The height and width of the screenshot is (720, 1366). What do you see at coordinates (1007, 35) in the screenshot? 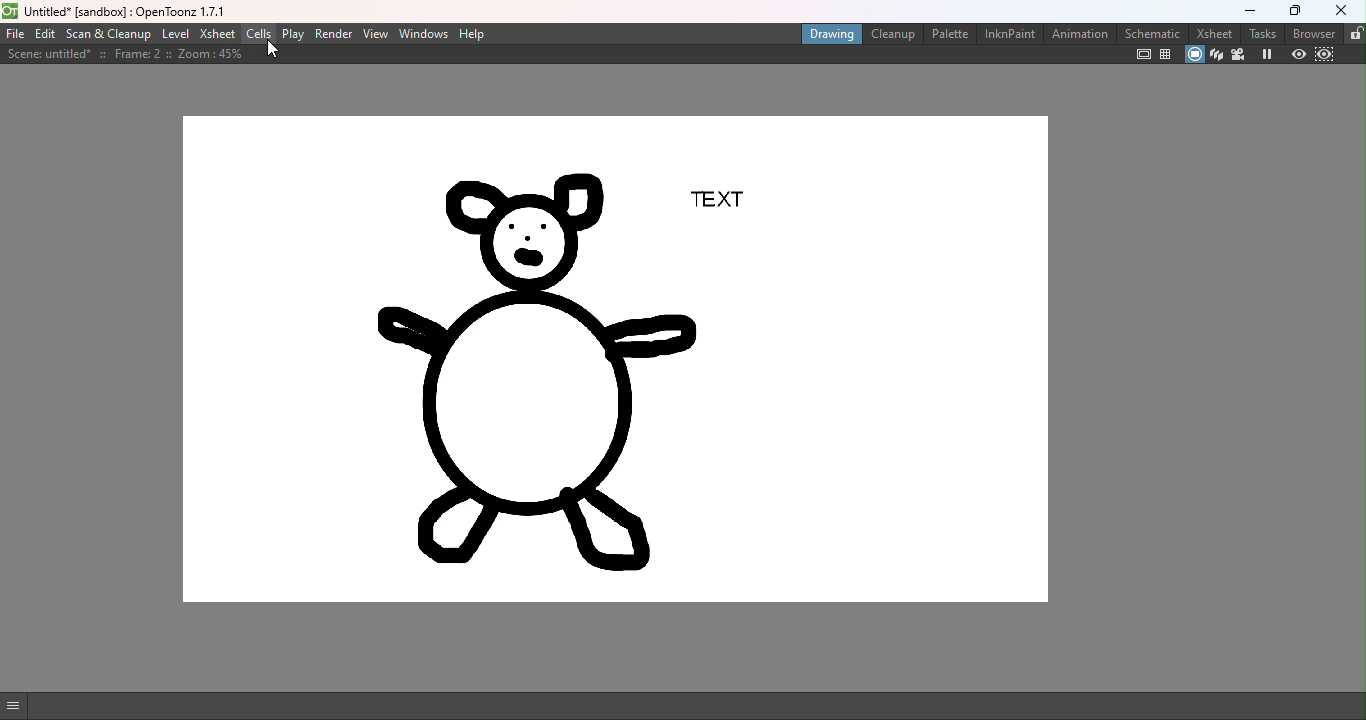
I see `InknPaint` at bounding box center [1007, 35].